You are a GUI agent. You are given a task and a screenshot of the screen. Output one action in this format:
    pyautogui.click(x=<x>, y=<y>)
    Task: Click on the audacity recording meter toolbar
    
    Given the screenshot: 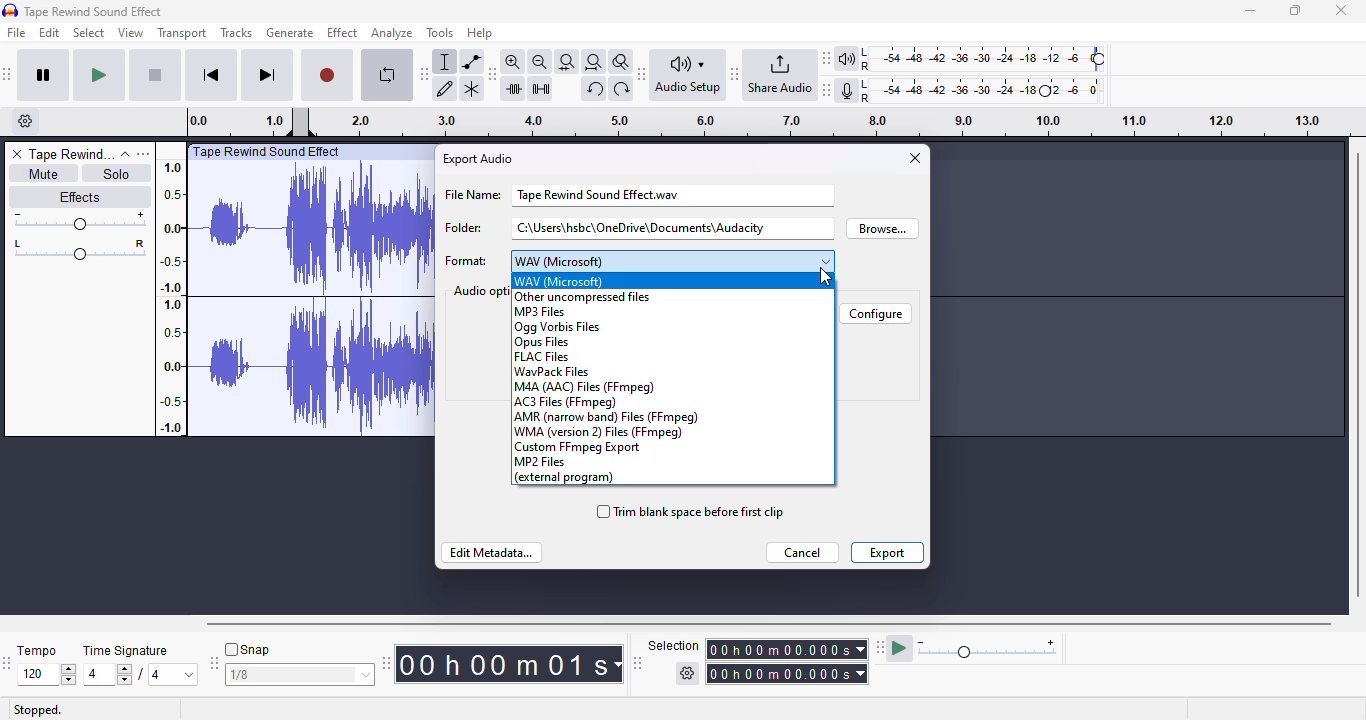 What is the action you would take?
    pyautogui.click(x=965, y=90)
    